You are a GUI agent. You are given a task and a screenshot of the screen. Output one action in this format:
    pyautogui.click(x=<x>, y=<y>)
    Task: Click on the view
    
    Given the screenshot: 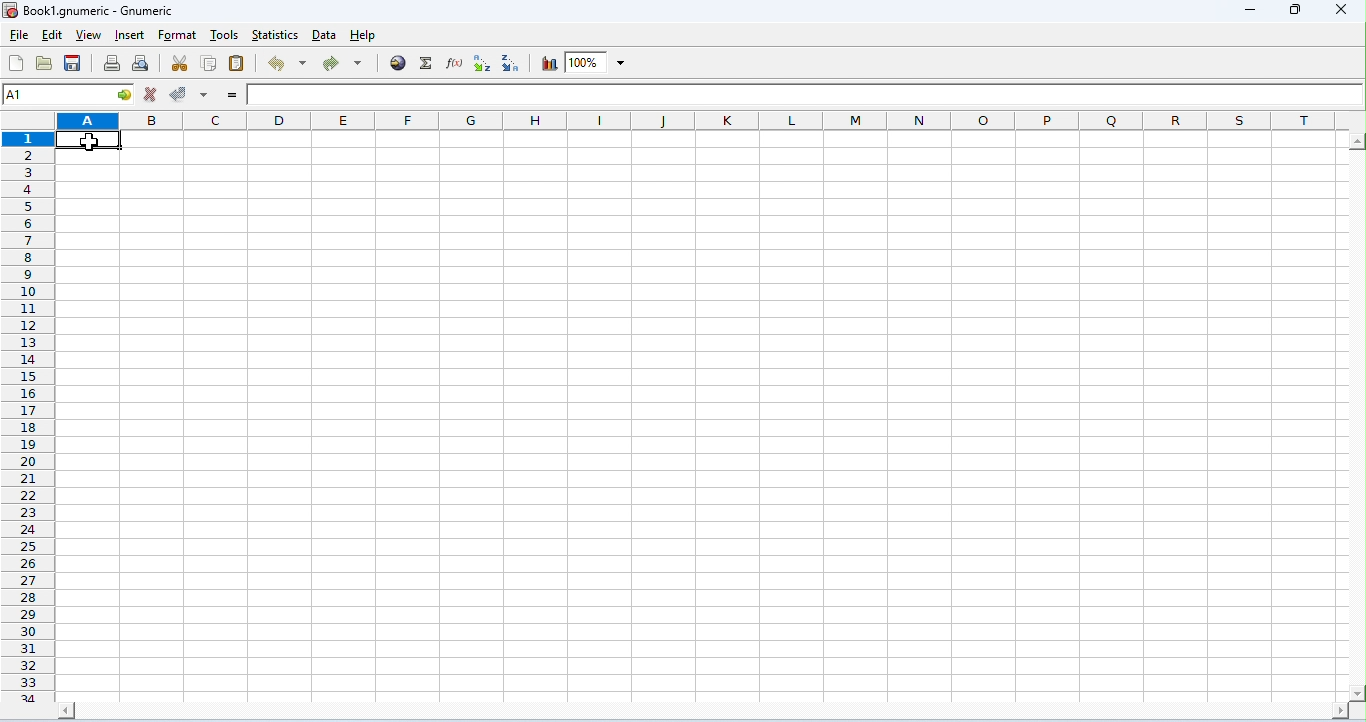 What is the action you would take?
    pyautogui.click(x=87, y=37)
    